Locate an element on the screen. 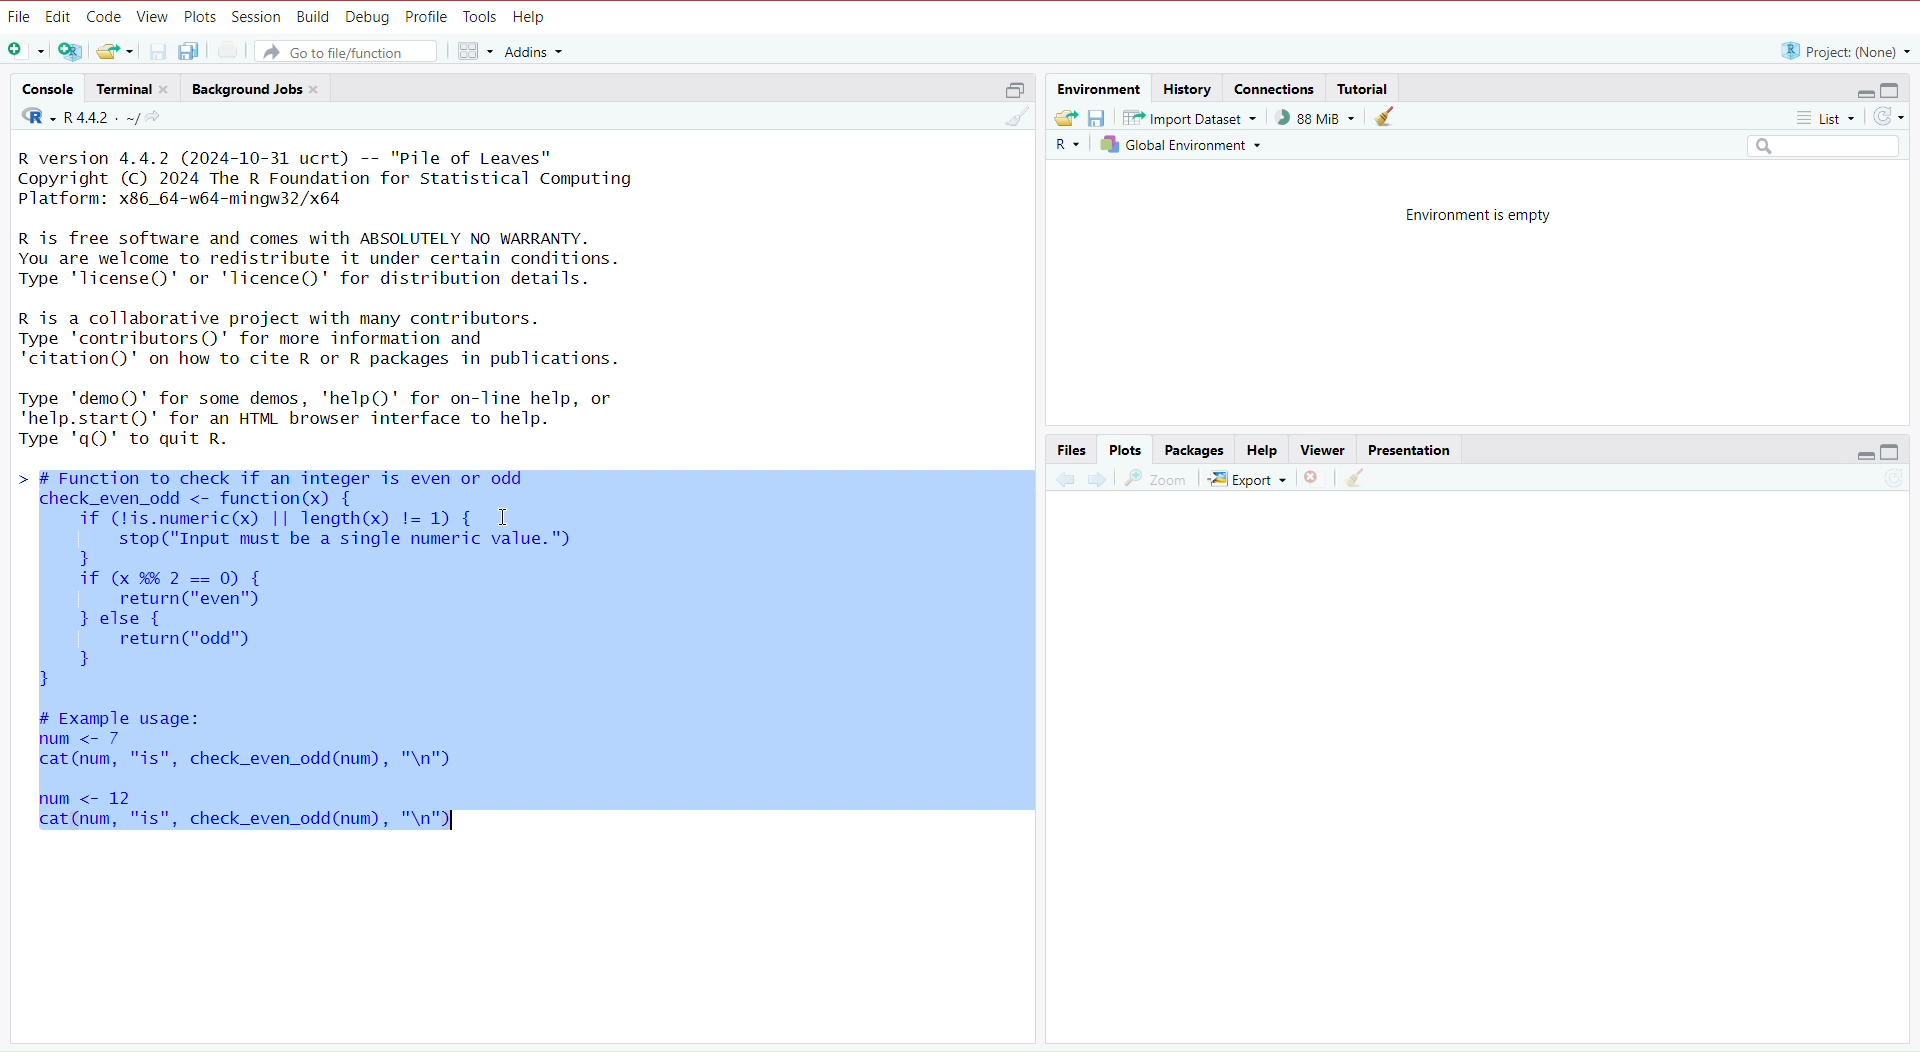  list is located at coordinates (1815, 117).